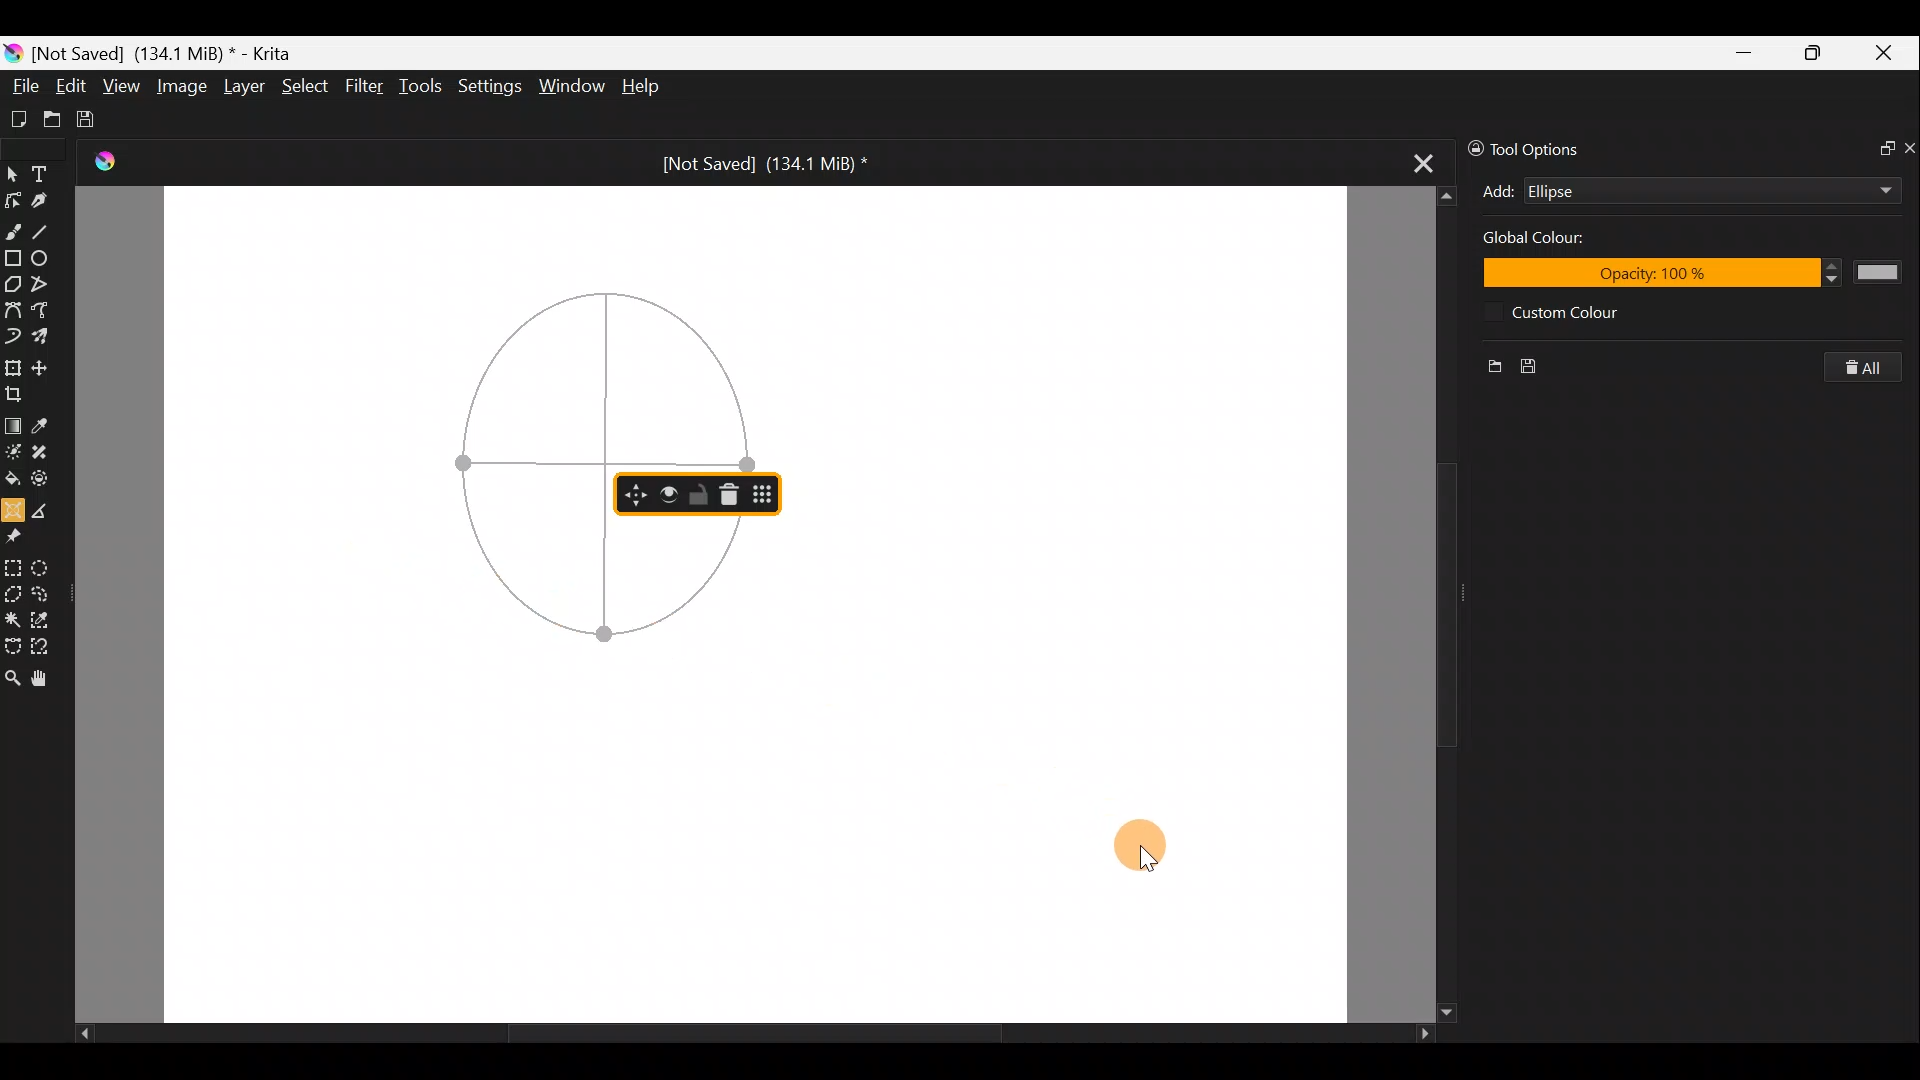 This screenshot has height=1080, width=1920. Describe the element at coordinates (575, 84) in the screenshot. I see `Window` at that location.